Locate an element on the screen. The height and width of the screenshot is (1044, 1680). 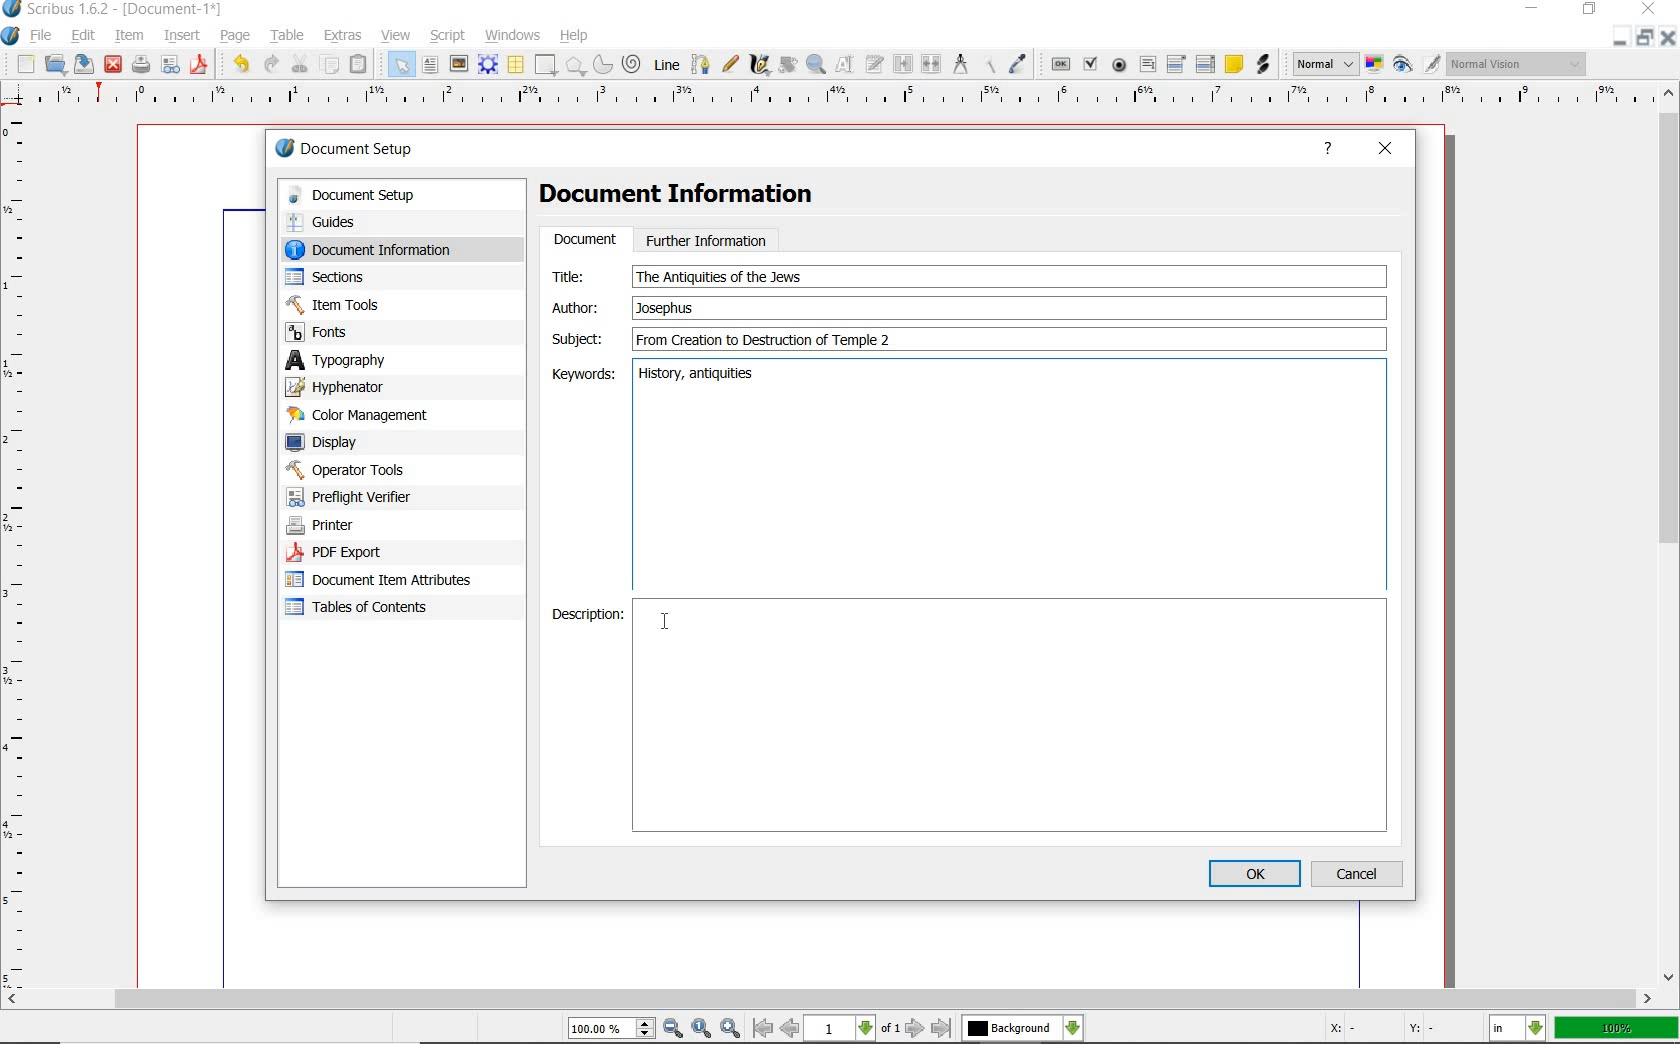
select is located at coordinates (403, 64).